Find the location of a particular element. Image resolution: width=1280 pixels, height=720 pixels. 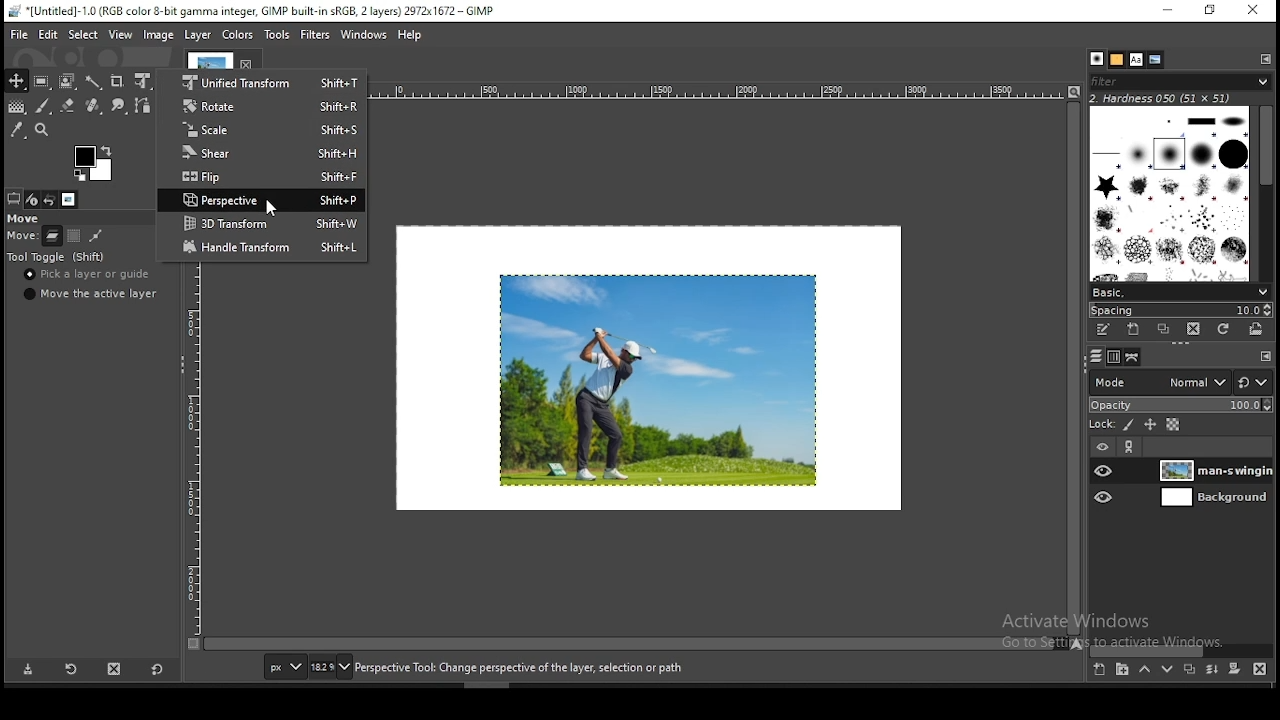

brush tool is located at coordinates (44, 105).